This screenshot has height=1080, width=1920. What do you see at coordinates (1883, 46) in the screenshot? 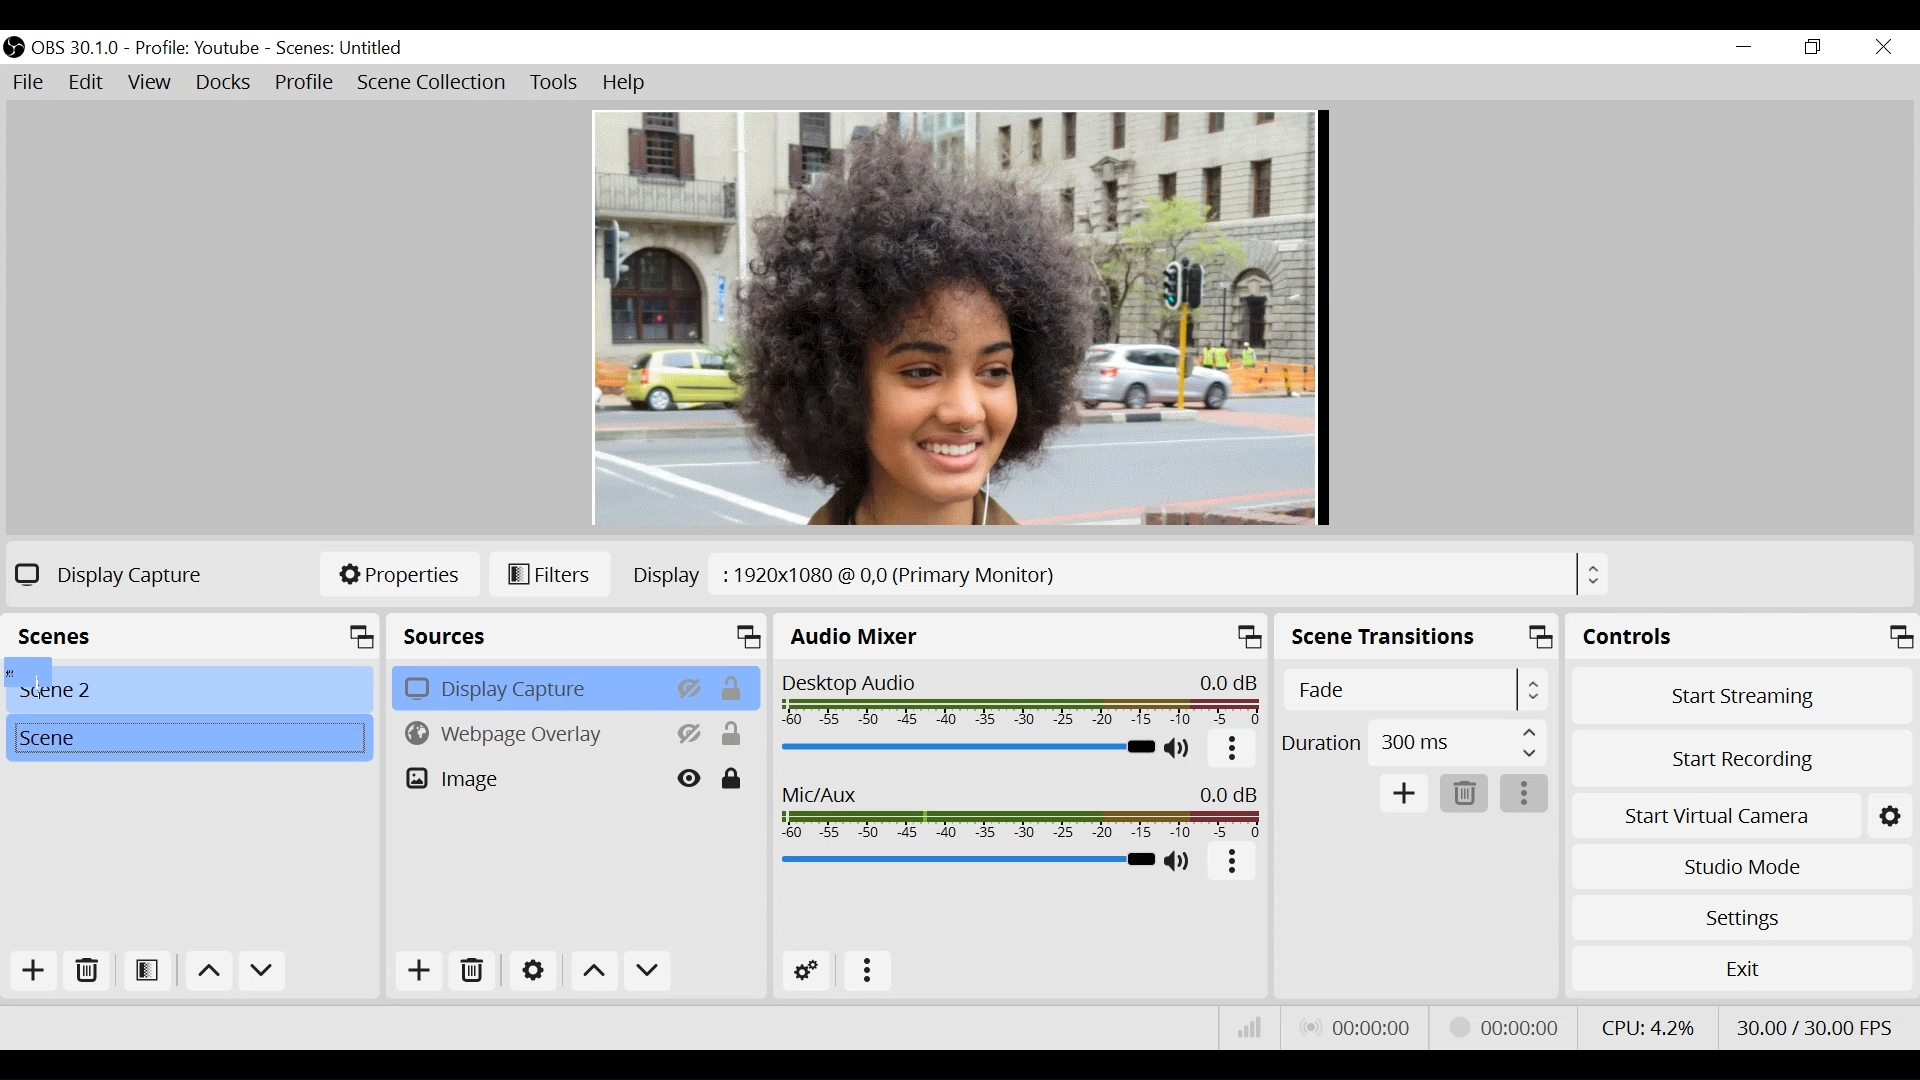
I see `Close` at bounding box center [1883, 46].